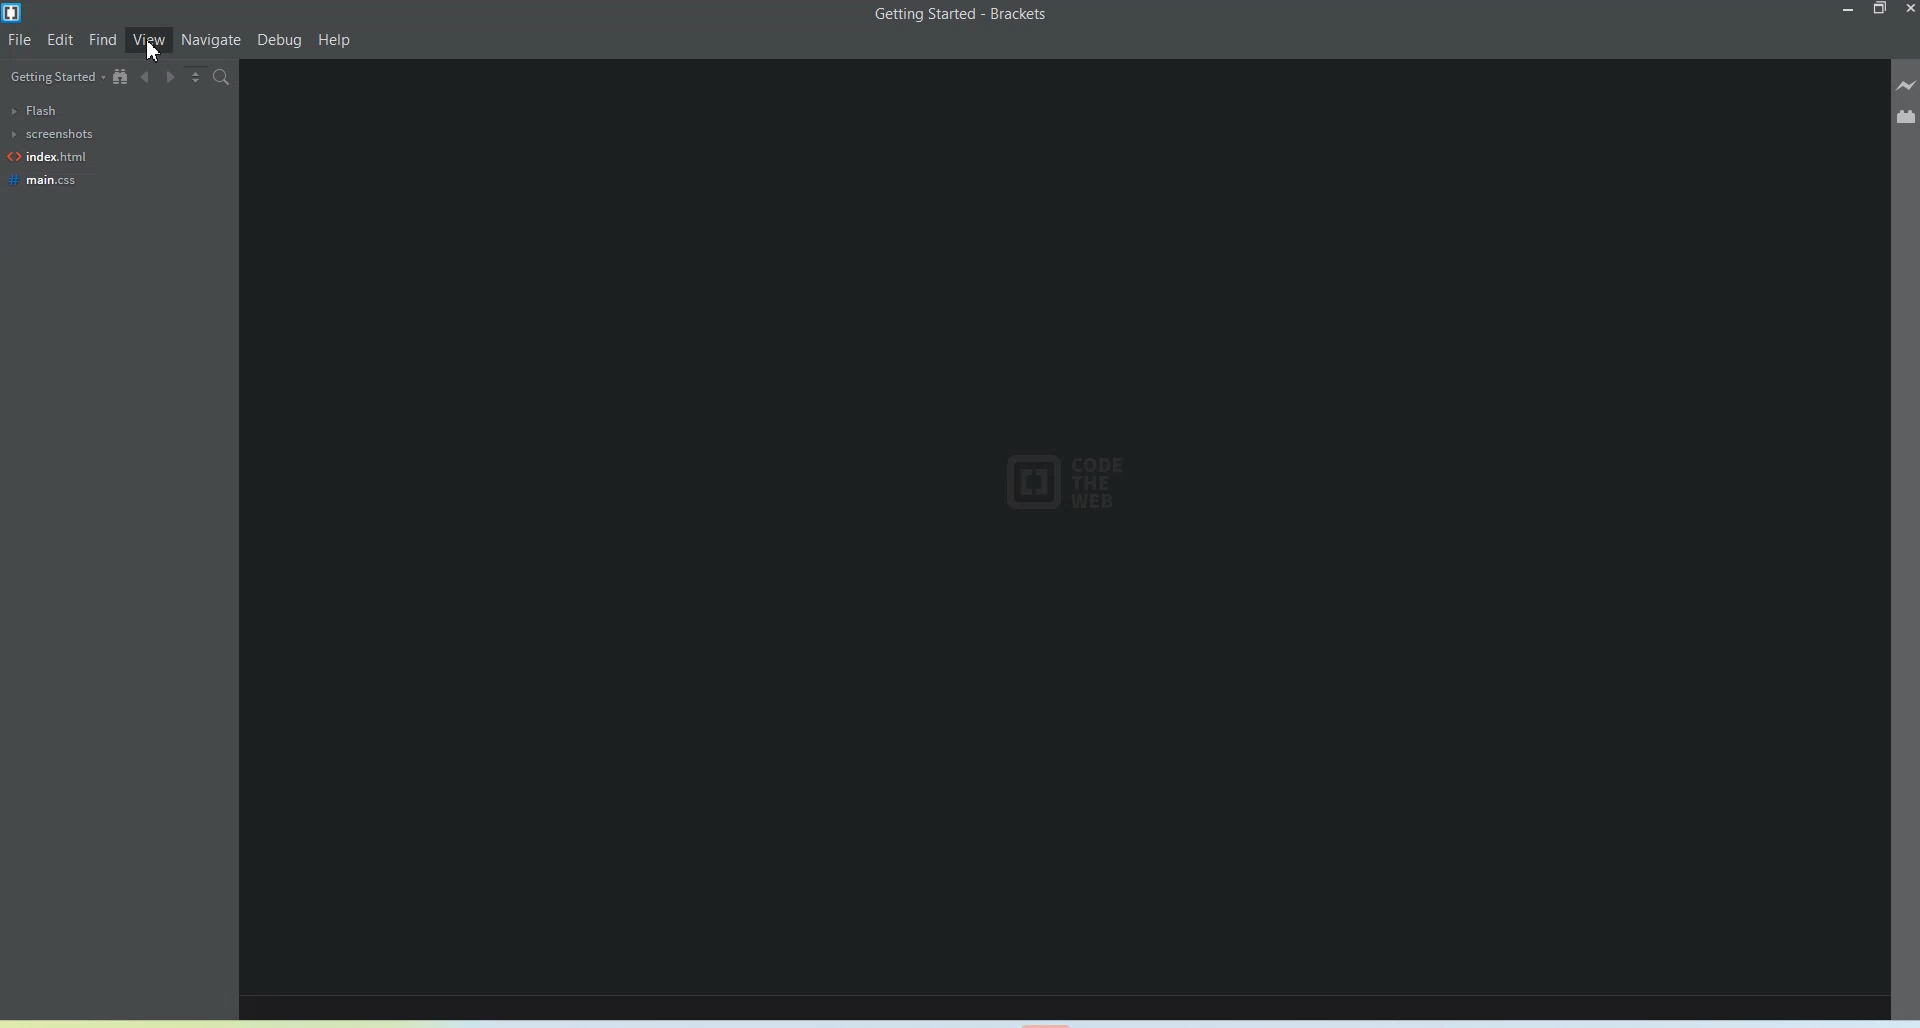 This screenshot has width=1920, height=1028. Describe the element at coordinates (36, 110) in the screenshot. I see `Flash` at that location.